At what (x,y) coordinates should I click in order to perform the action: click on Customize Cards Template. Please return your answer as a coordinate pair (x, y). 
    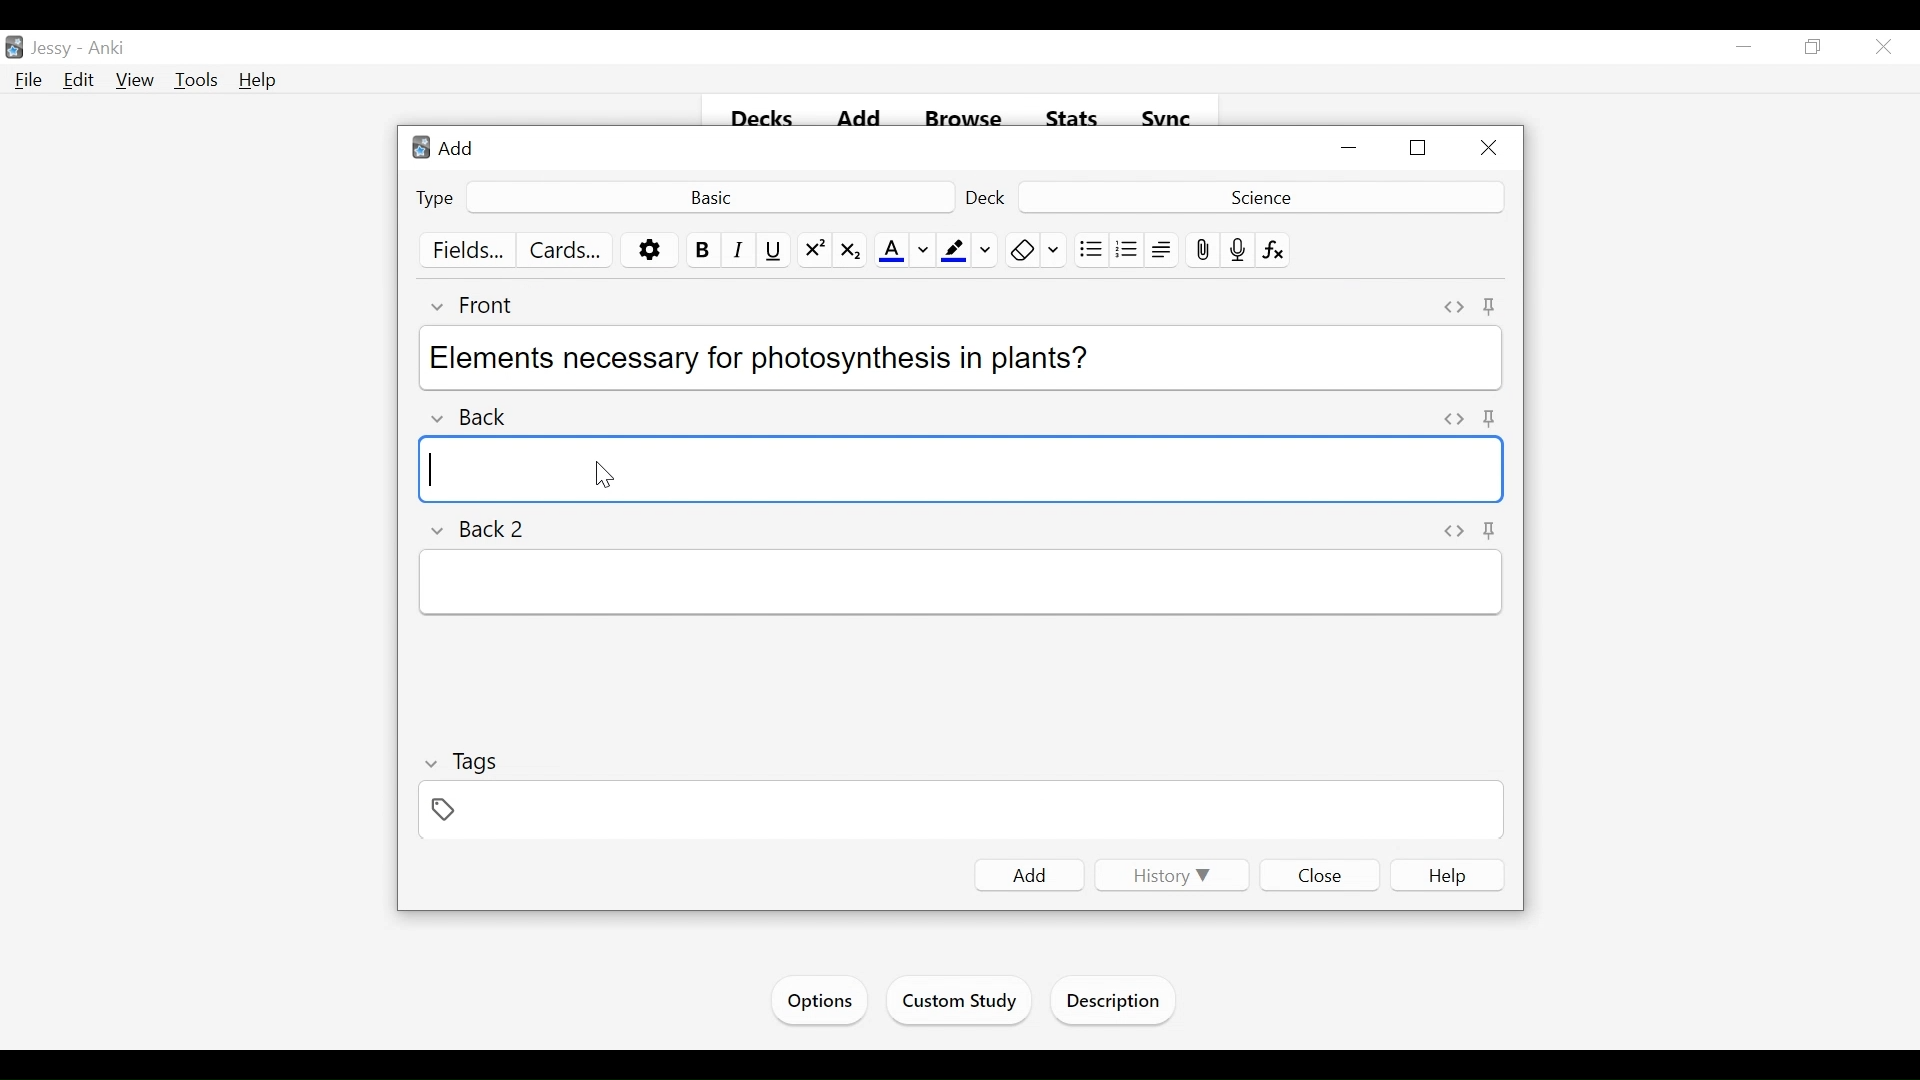
    Looking at the image, I should click on (566, 250).